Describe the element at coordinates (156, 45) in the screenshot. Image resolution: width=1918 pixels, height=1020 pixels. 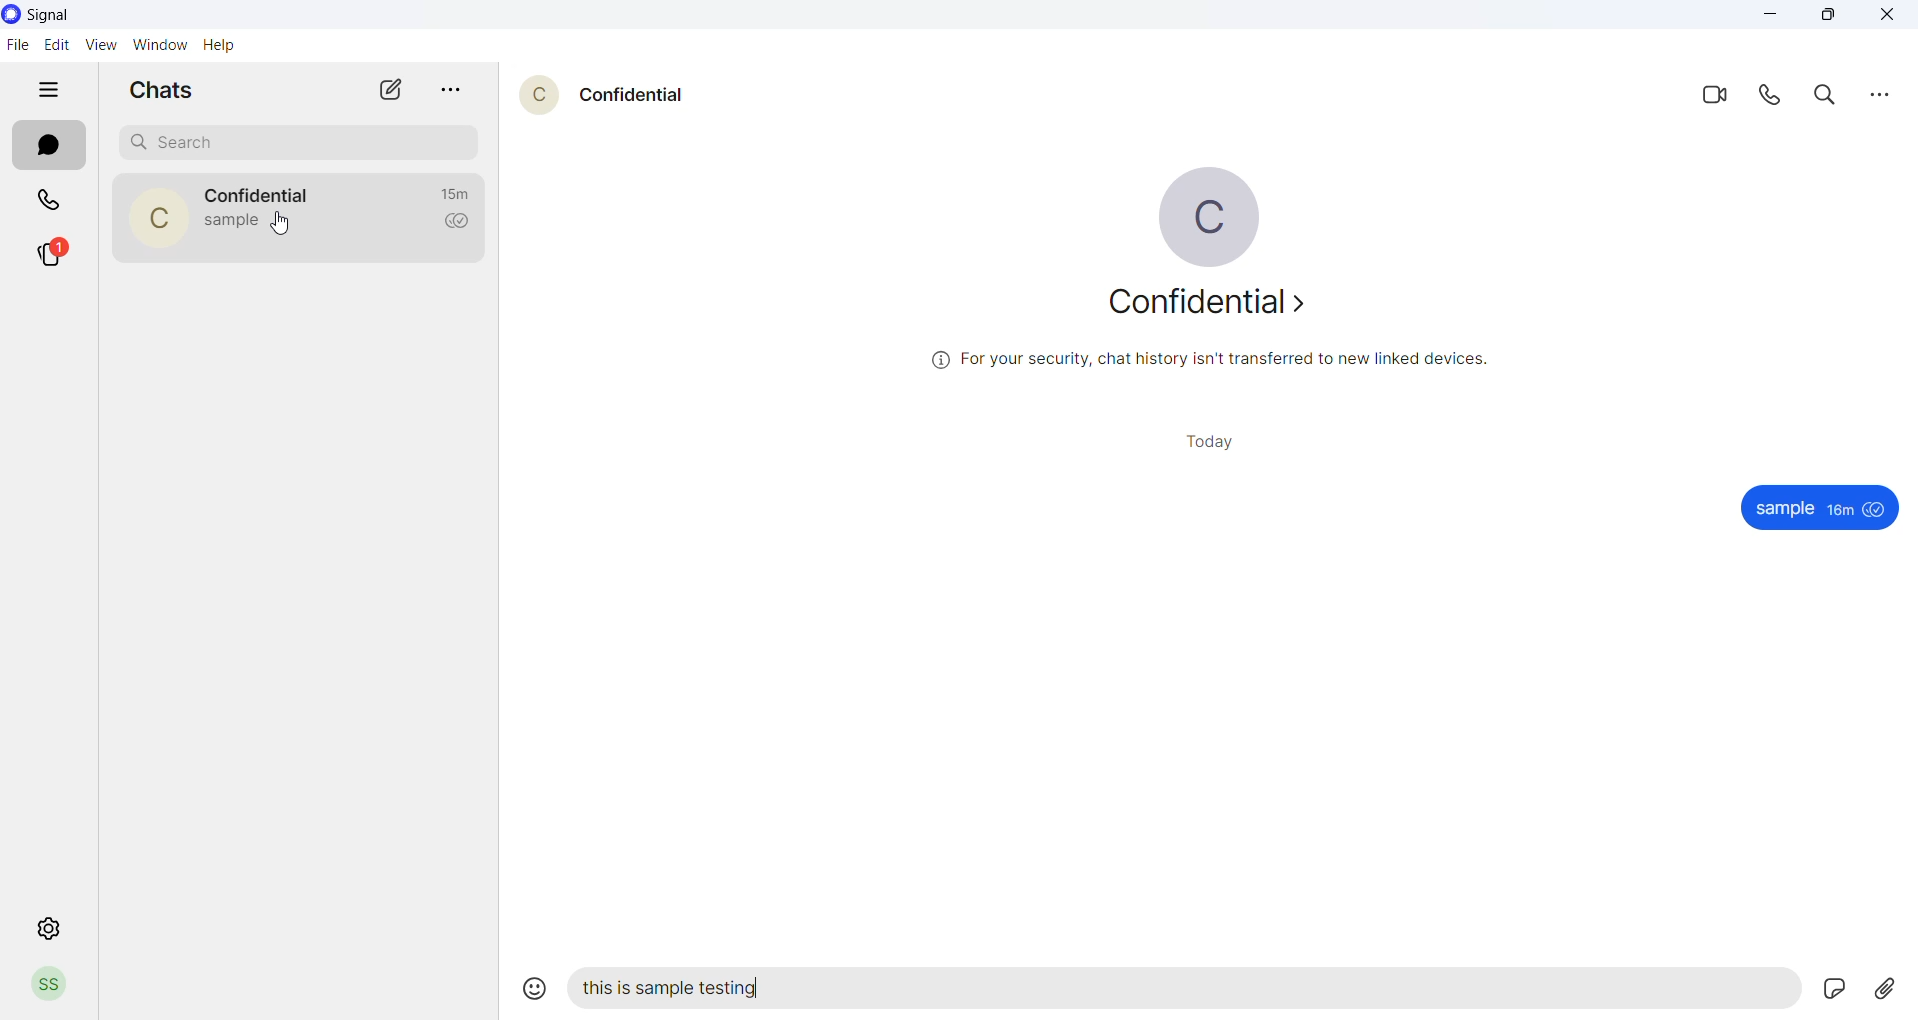
I see `window` at that location.